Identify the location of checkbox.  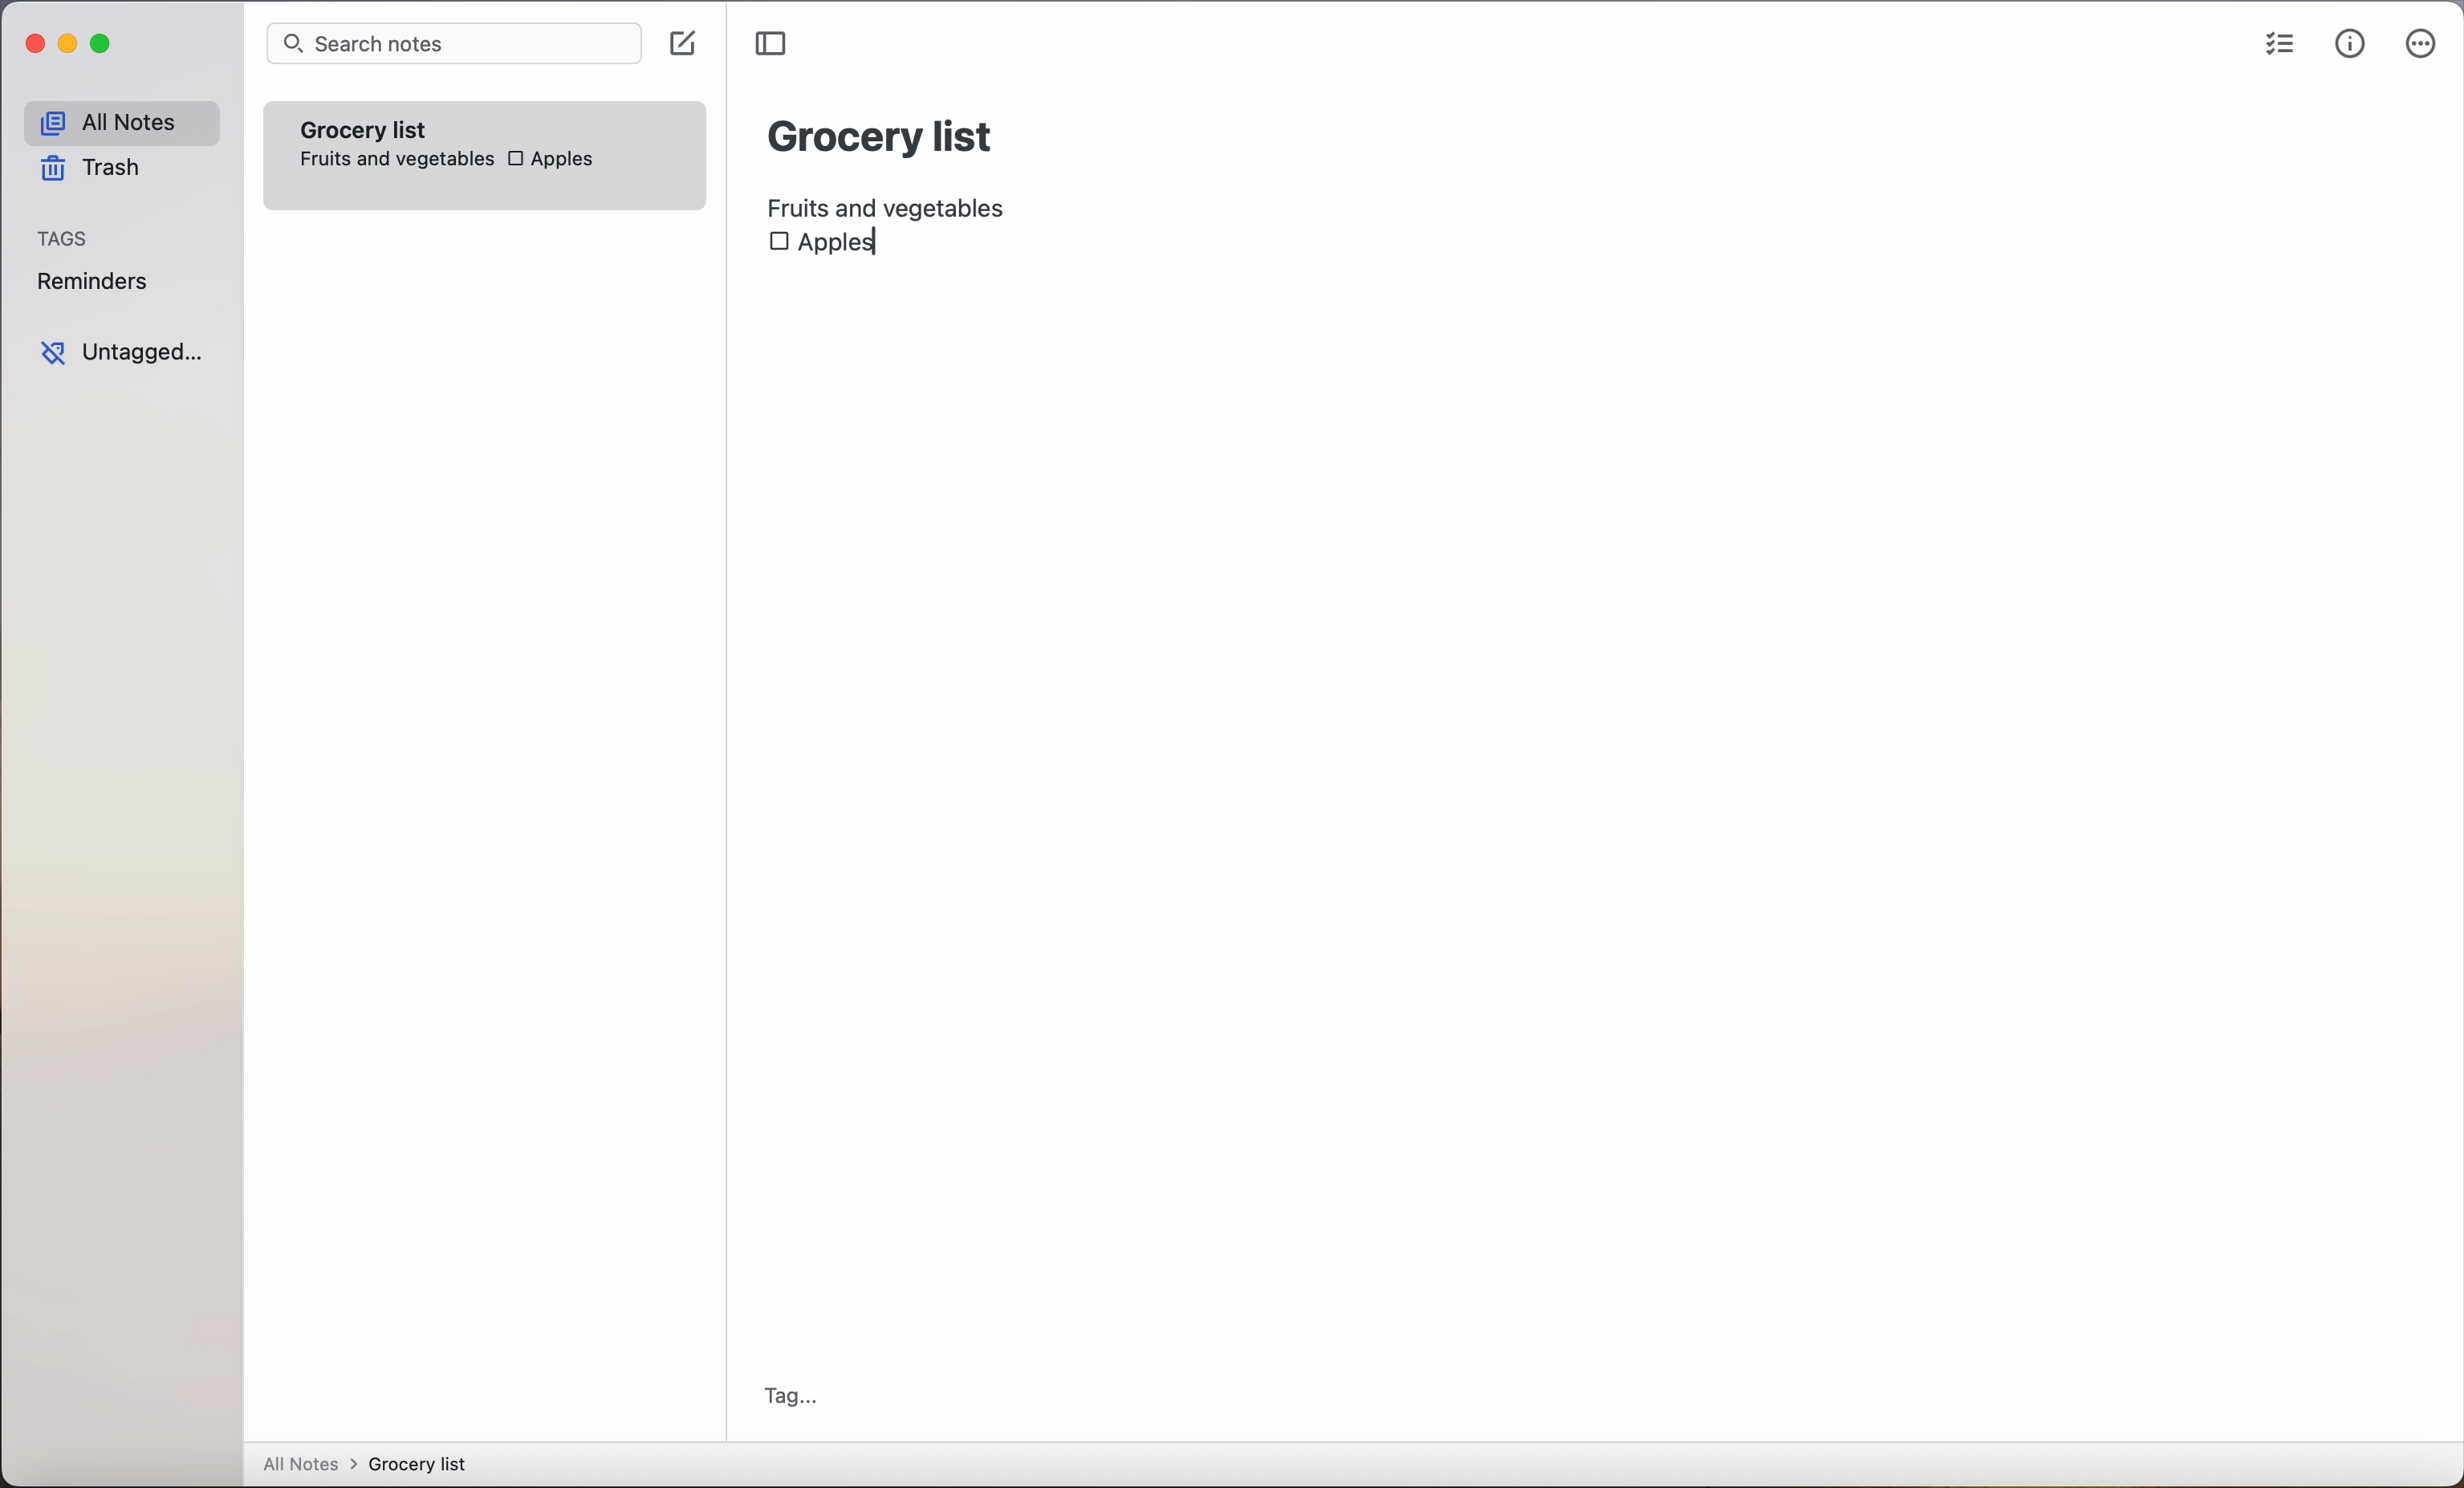
(514, 157).